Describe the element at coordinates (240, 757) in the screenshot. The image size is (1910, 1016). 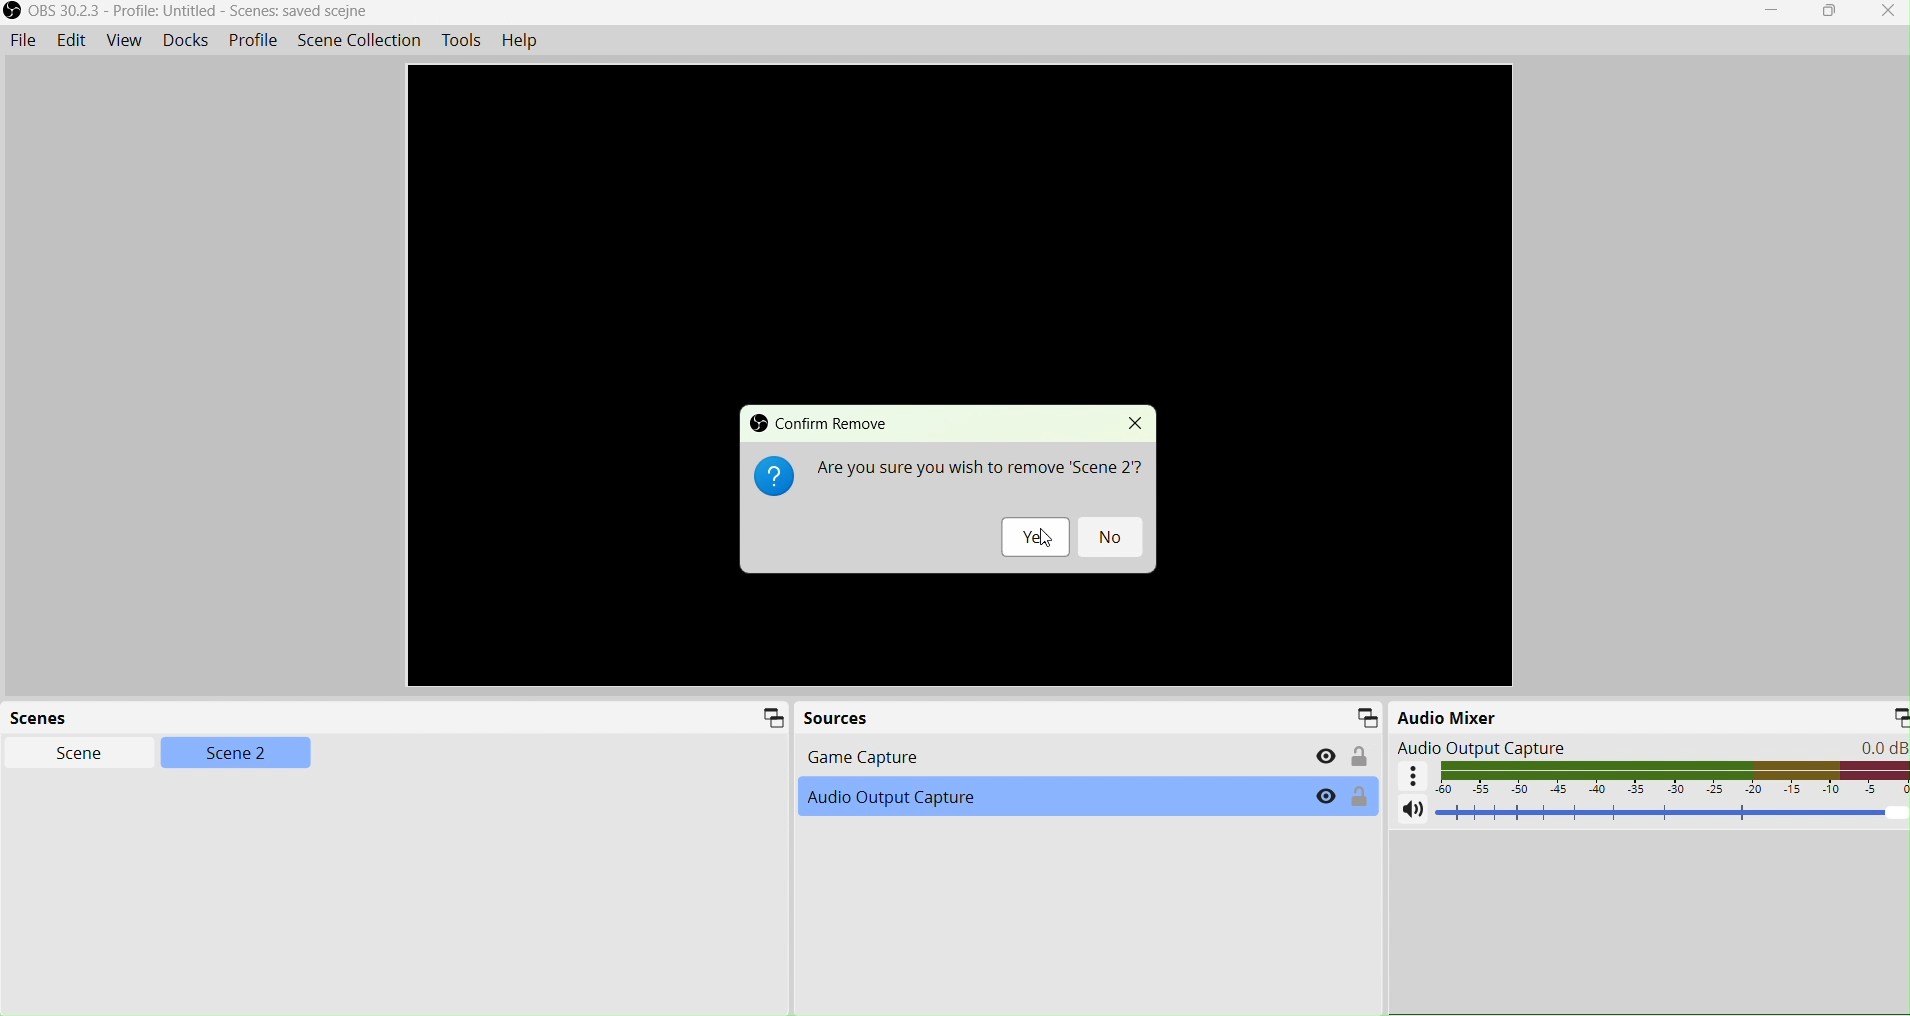
I see `Scene 2` at that location.